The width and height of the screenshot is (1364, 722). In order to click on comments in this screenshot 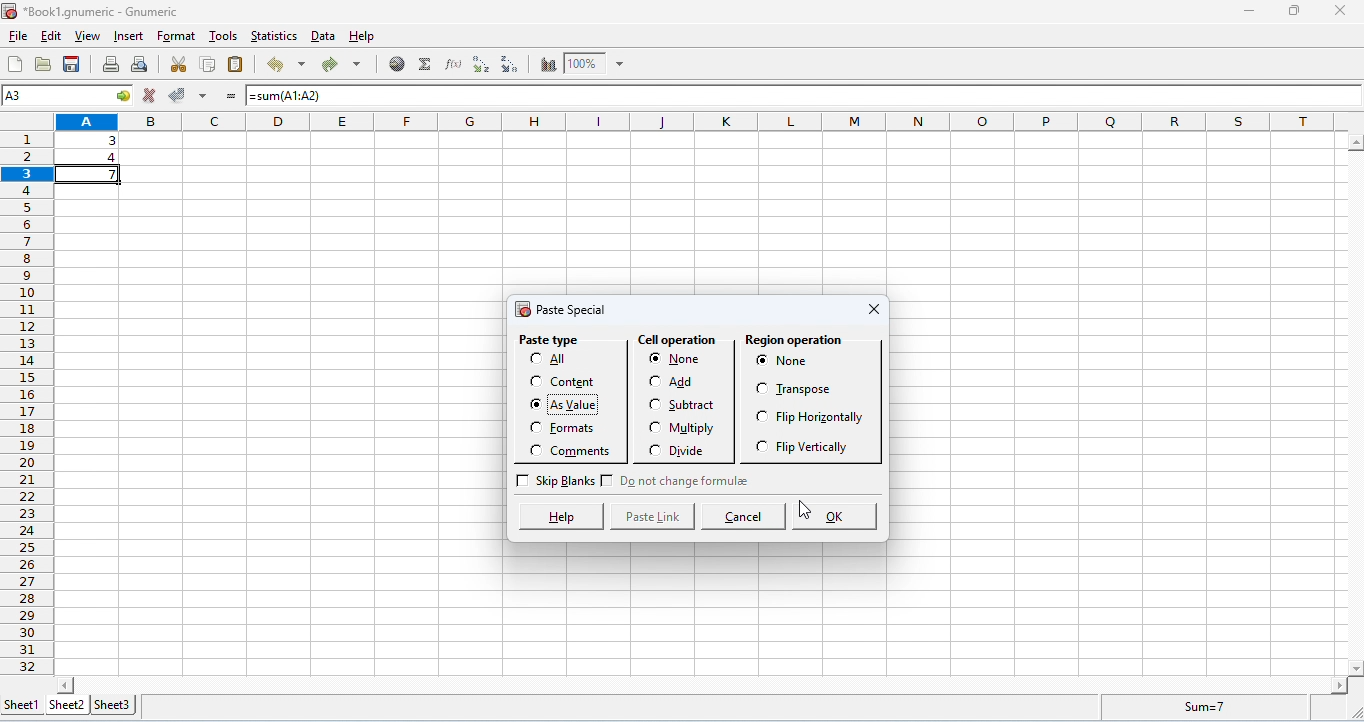, I will do `click(586, 452)`.